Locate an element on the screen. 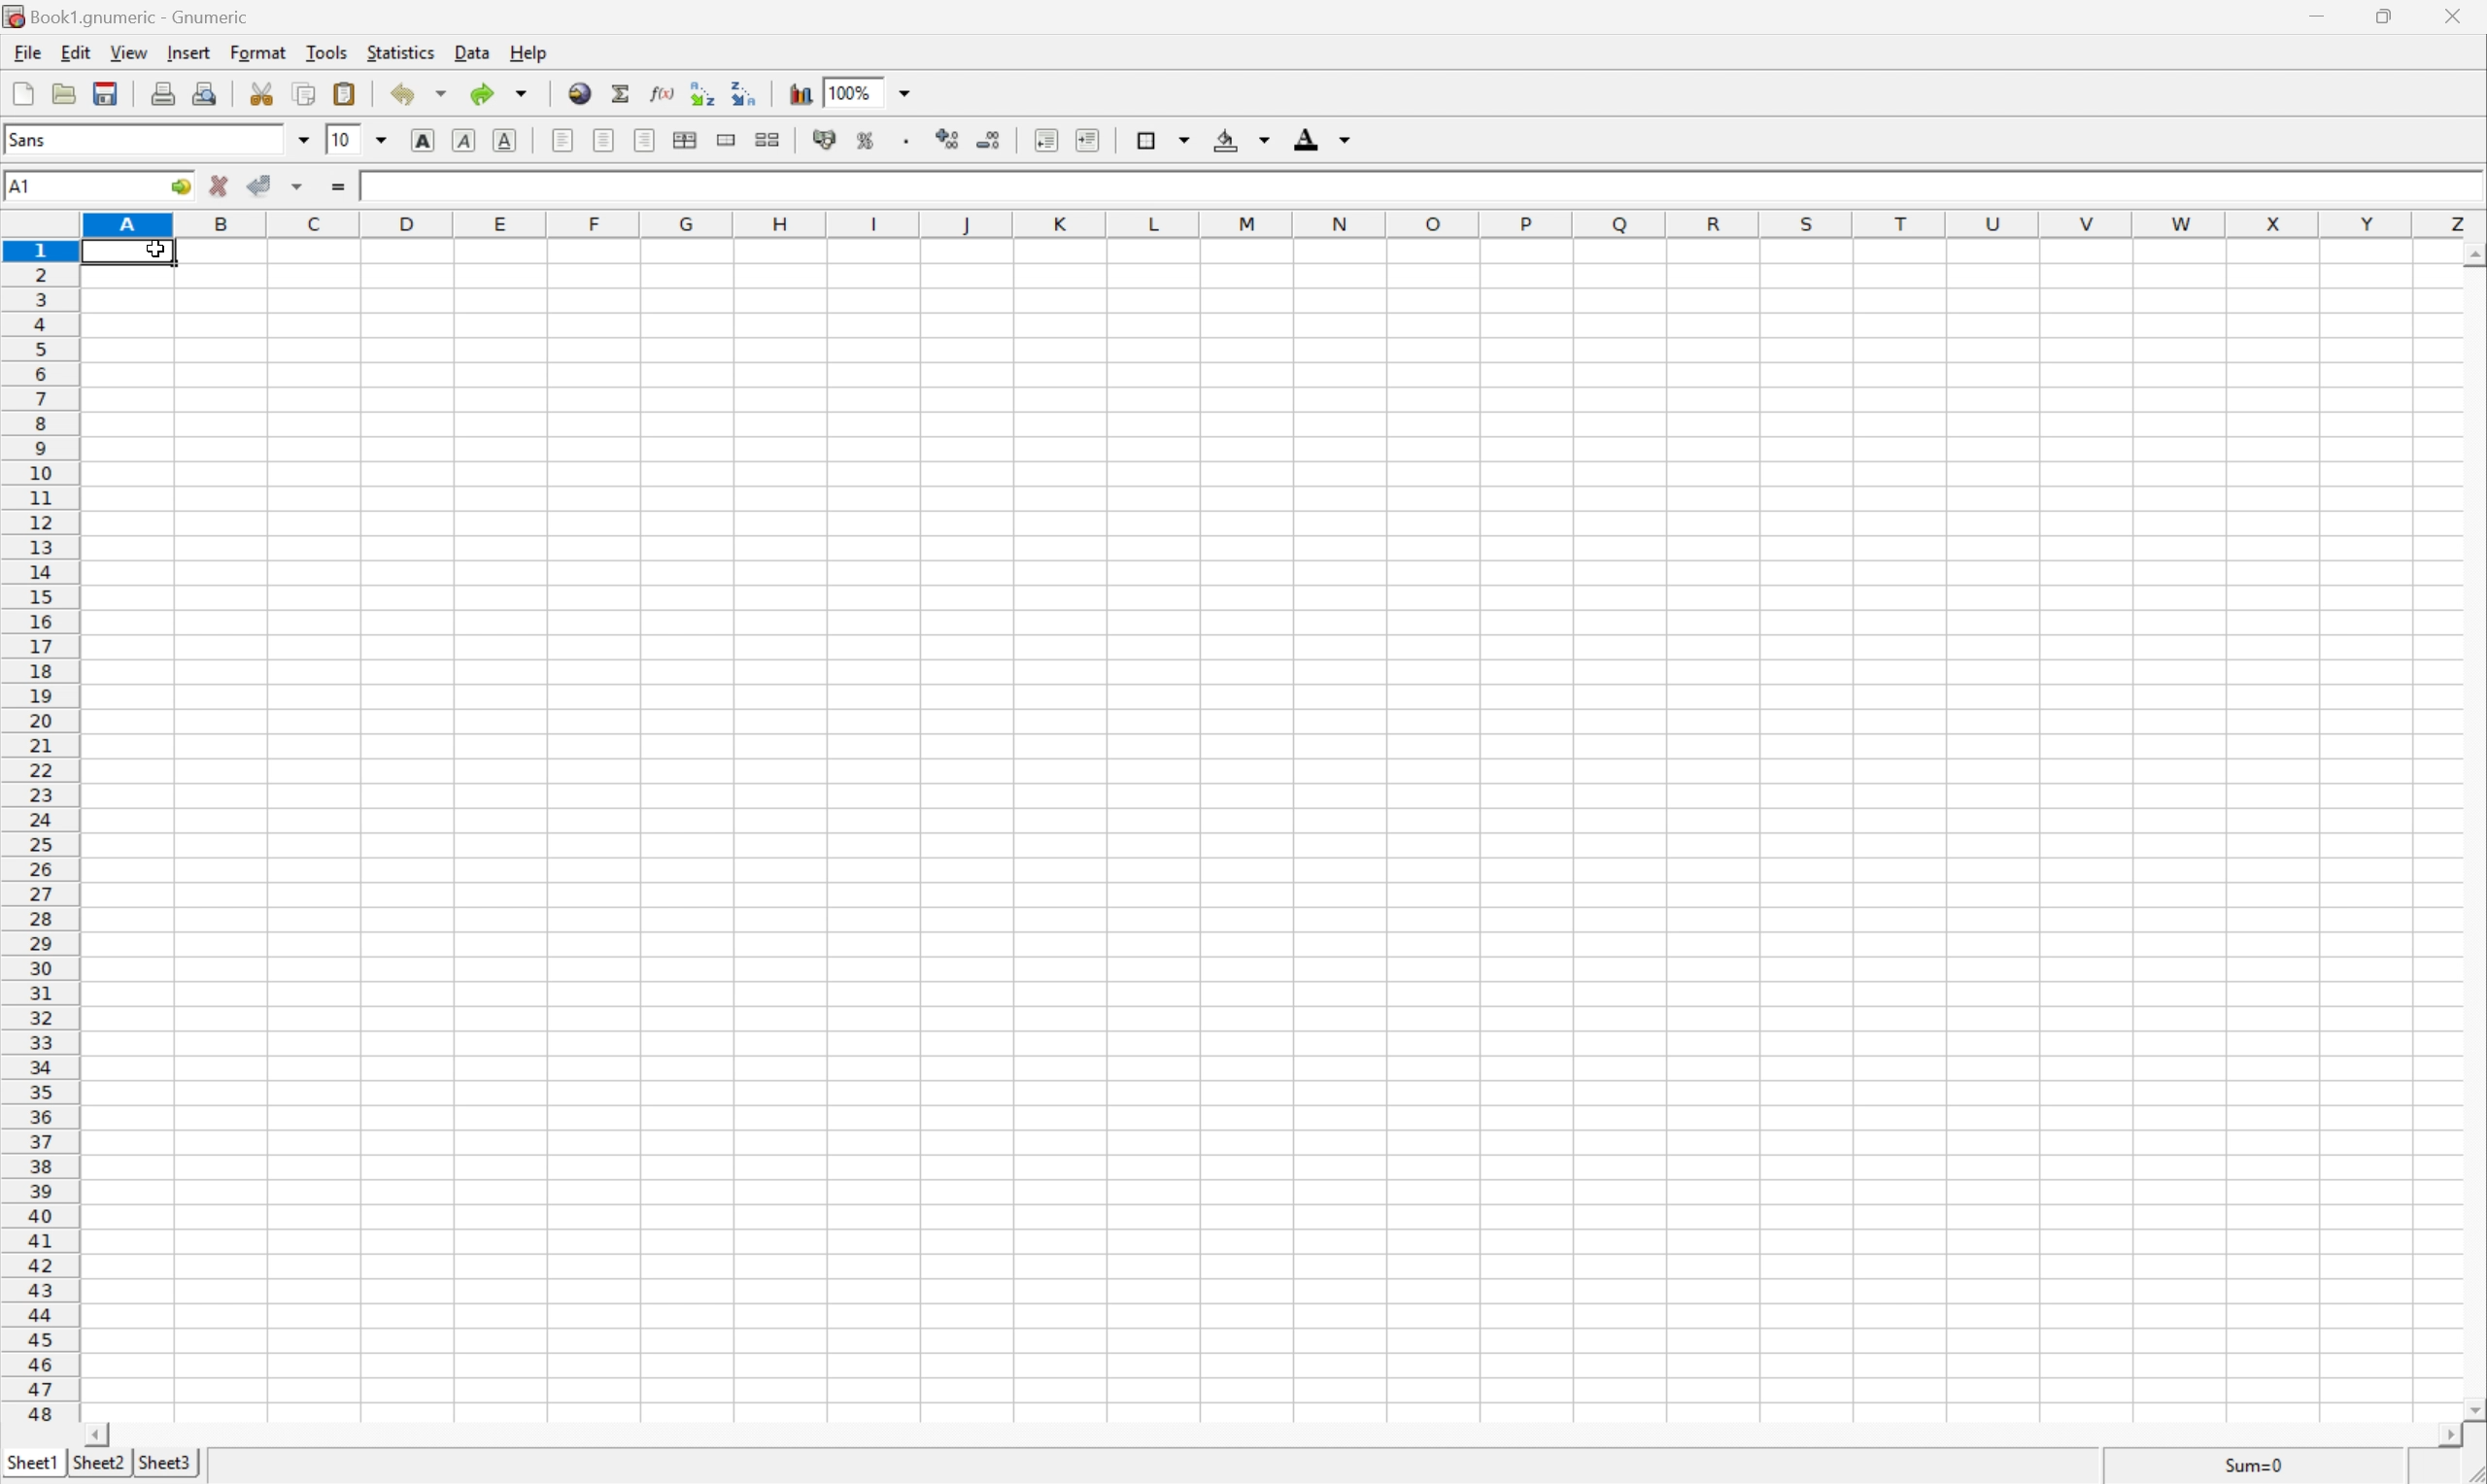  merge a range of cells is located at coordinates (726, 136).